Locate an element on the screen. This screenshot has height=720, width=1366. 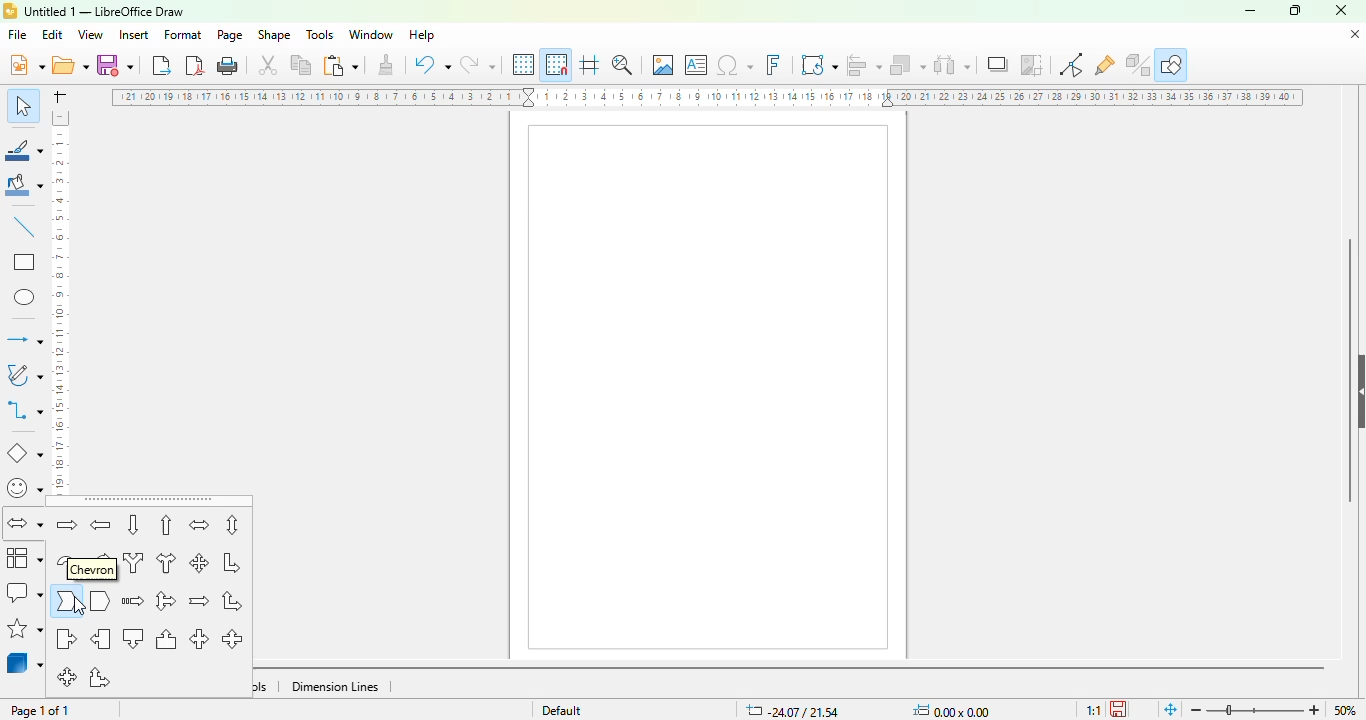
horizontal scroll bar is located at coordinates (791, 669).